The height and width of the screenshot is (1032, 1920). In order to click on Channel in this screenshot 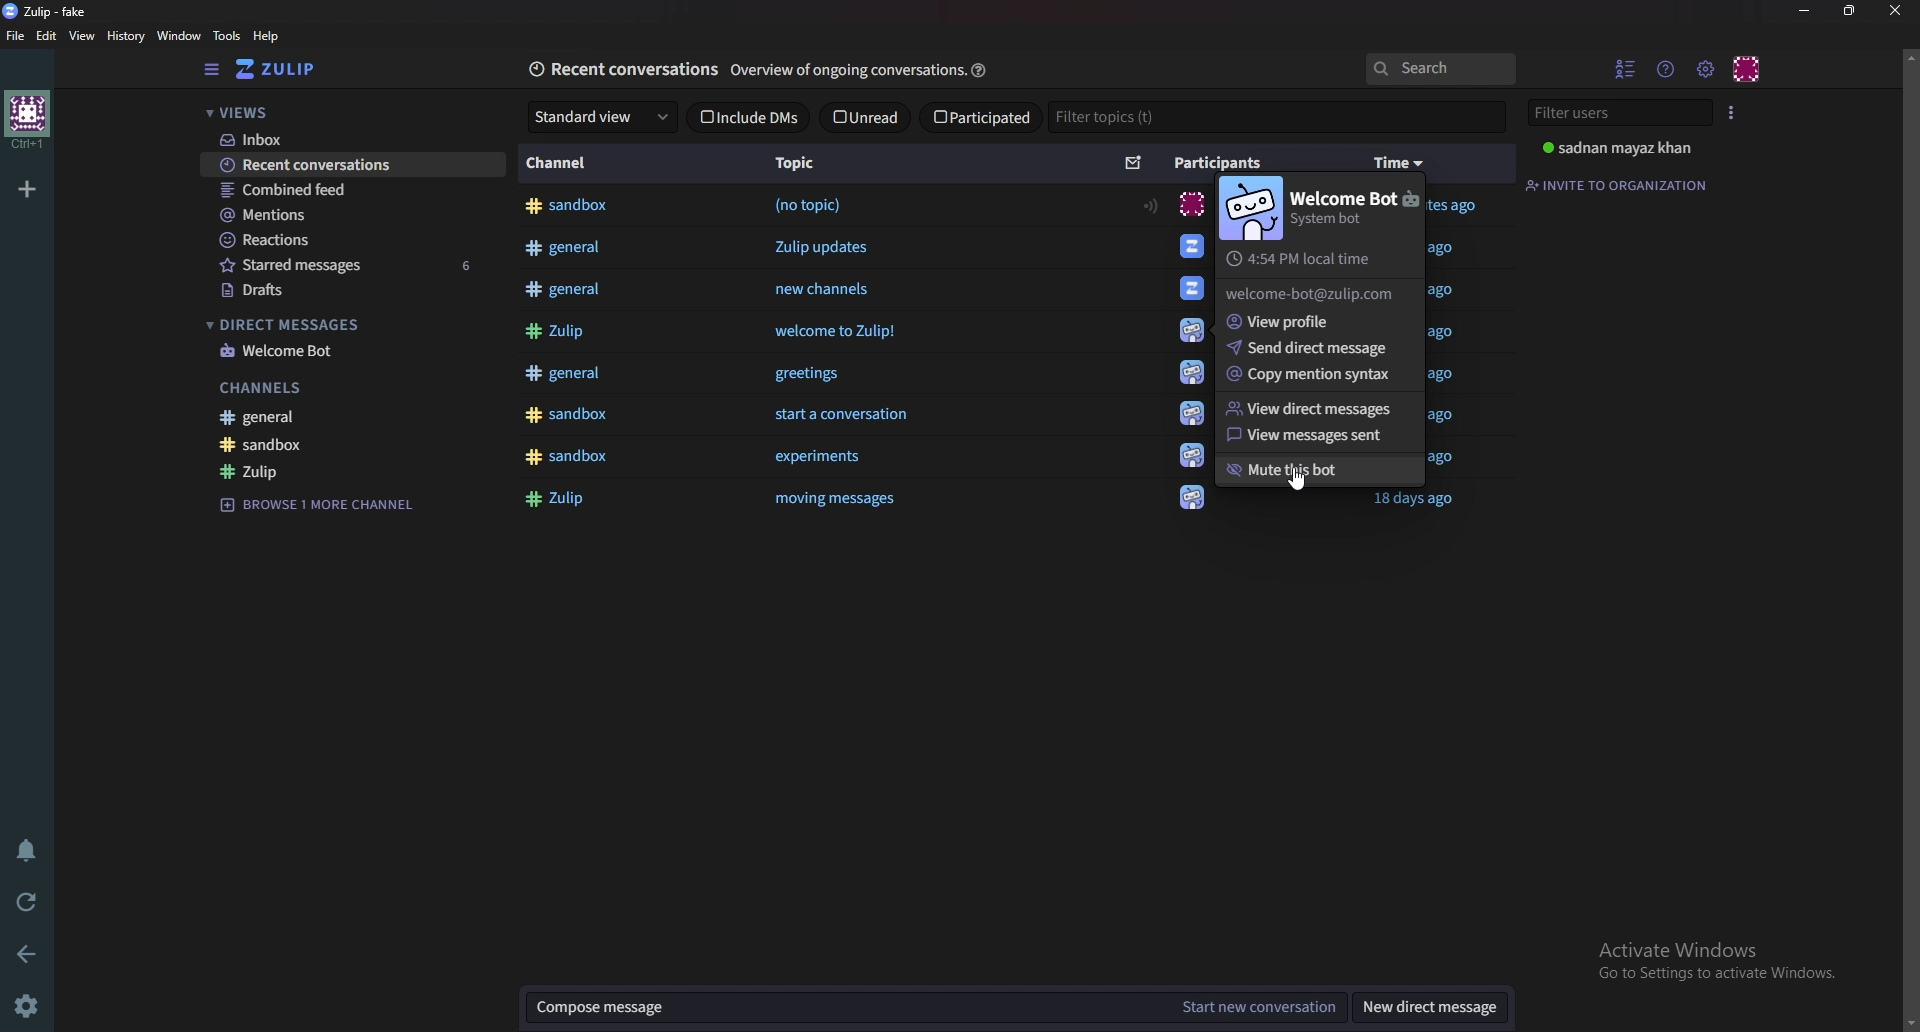, I will do `click(566, 163)`.